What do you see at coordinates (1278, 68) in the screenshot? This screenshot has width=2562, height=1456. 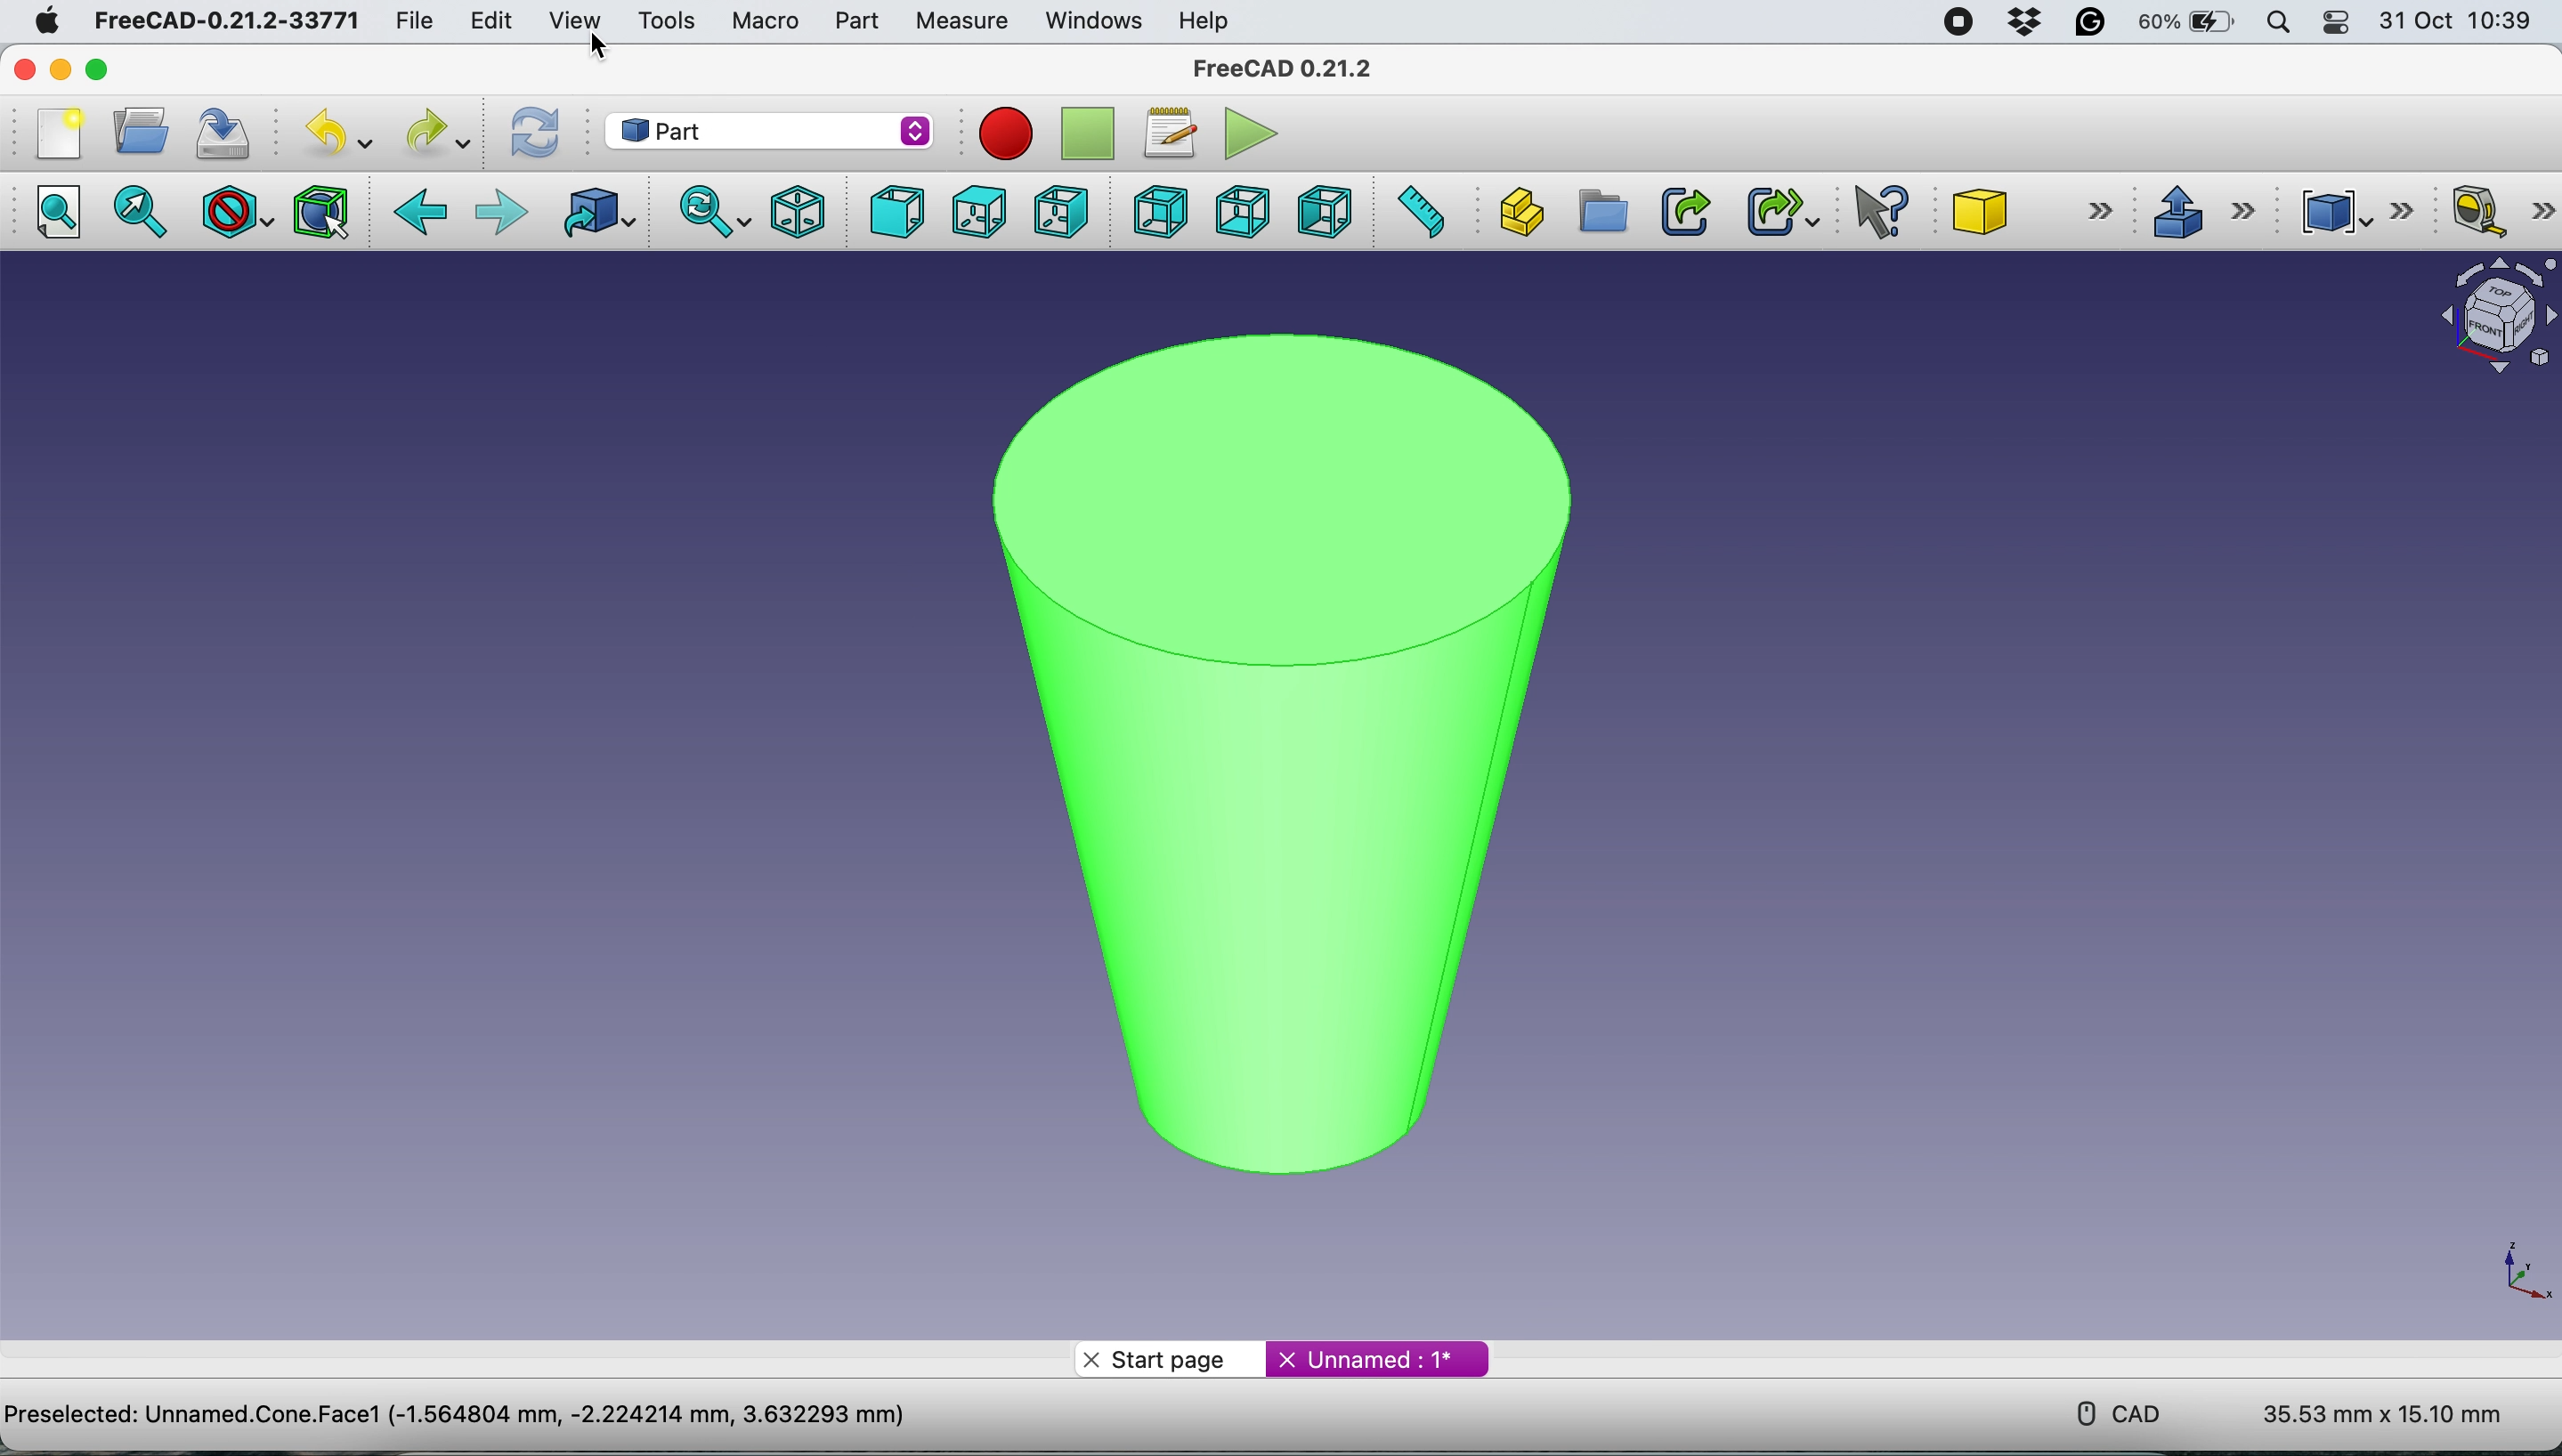 I see `freecad 0.21.2` at bounding box center [1278, 68].